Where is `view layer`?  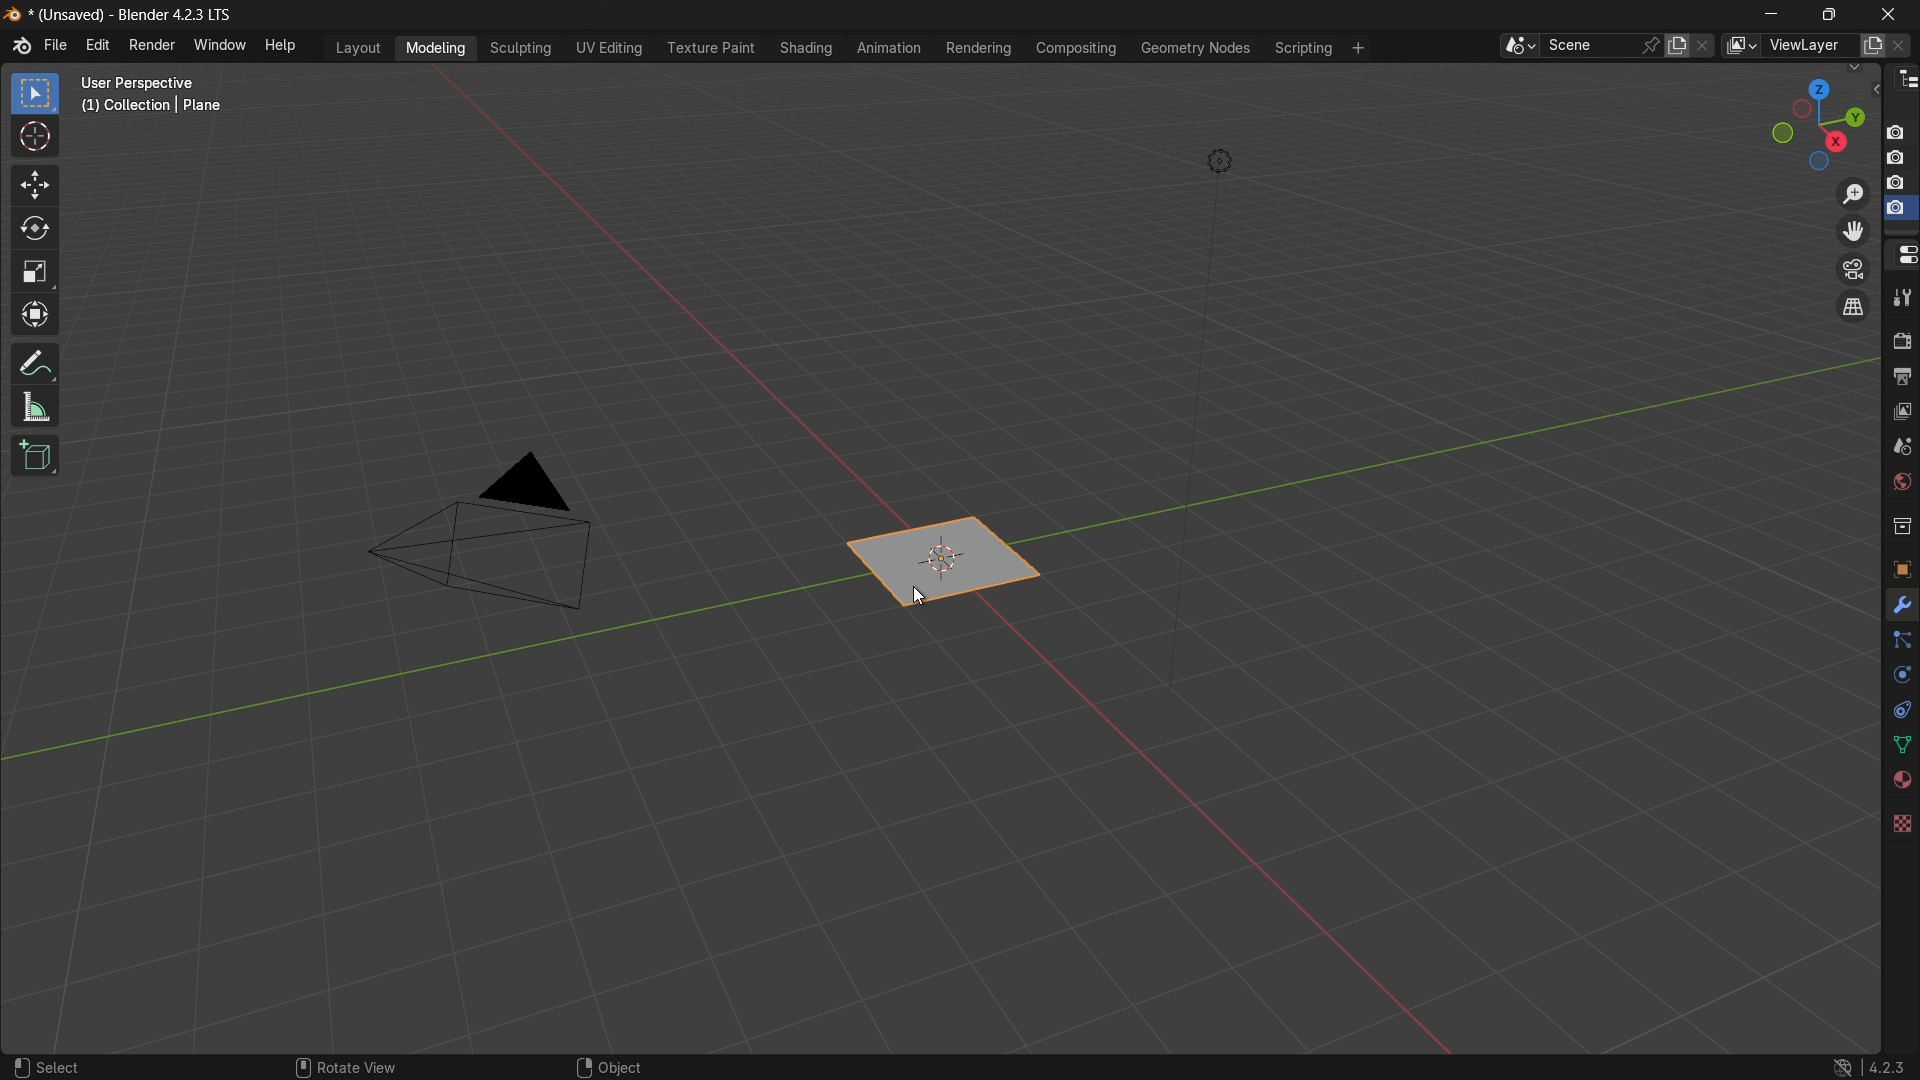 view layer is located at coordinates (1900, 410).